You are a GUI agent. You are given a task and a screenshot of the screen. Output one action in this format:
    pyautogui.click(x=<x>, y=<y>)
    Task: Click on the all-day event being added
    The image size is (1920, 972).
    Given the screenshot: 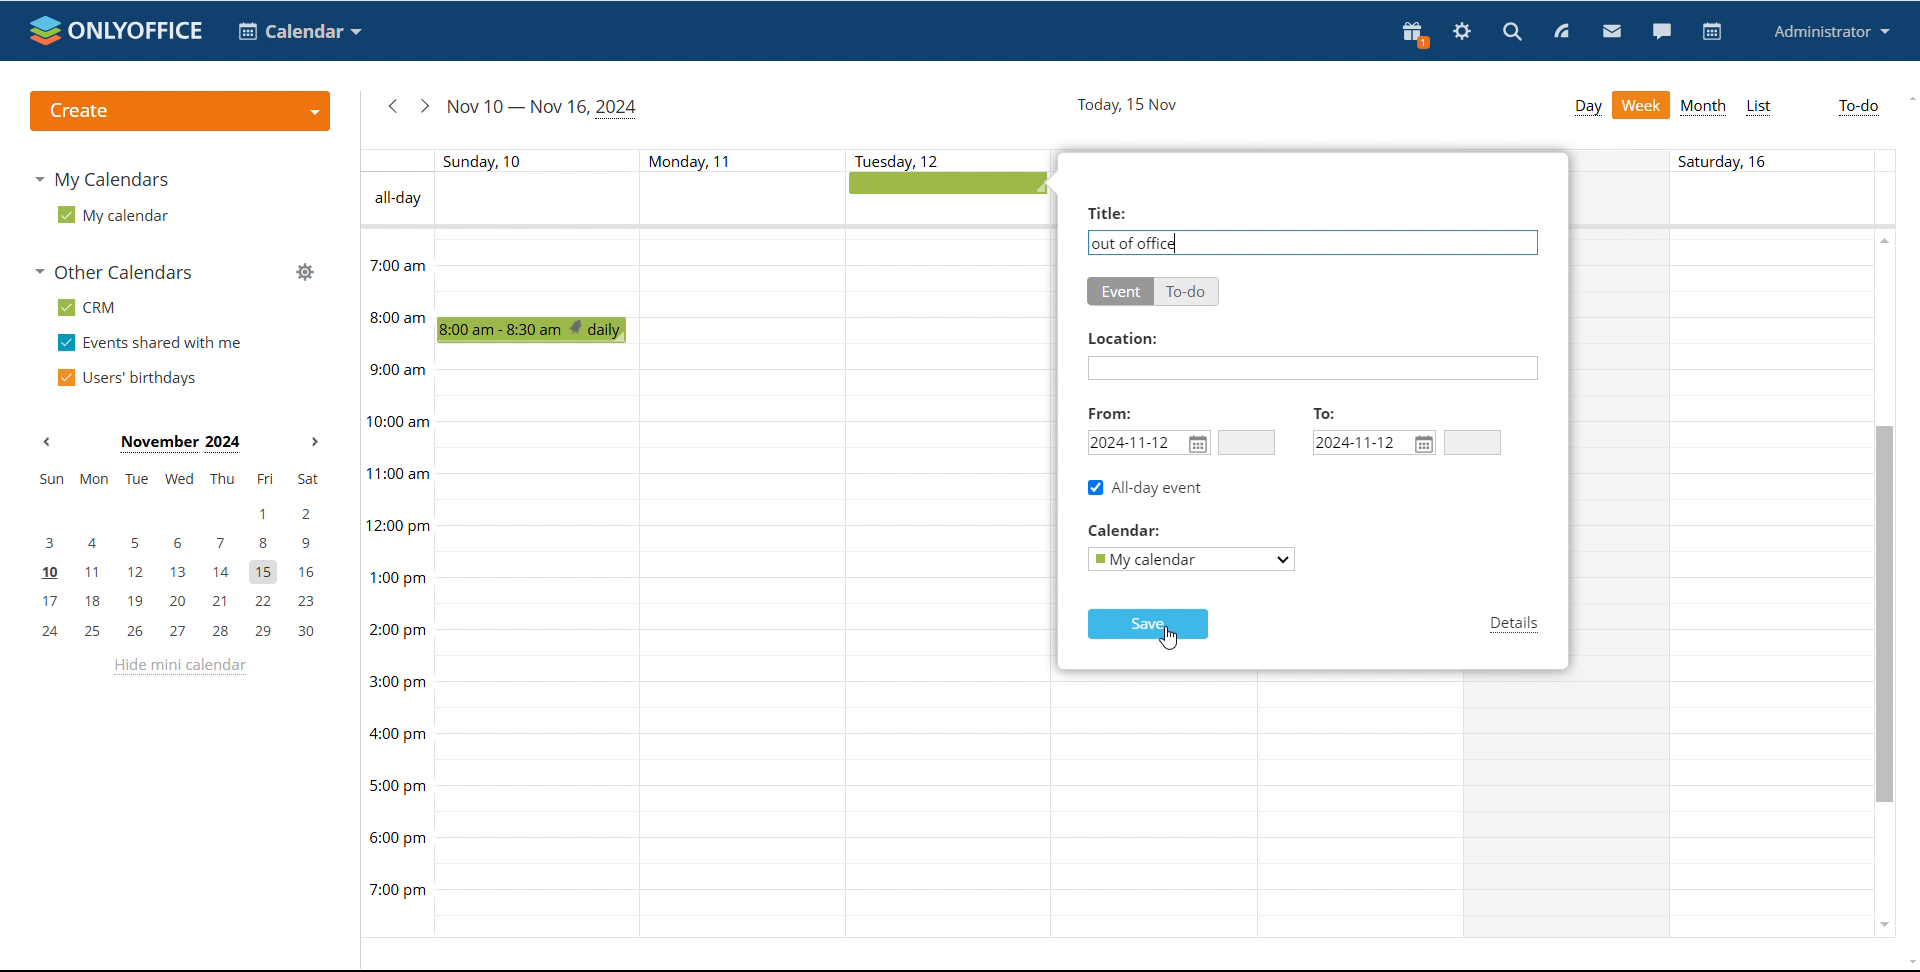 What is the action you would take?
    pyautogui.click(x=947, y=184)
    